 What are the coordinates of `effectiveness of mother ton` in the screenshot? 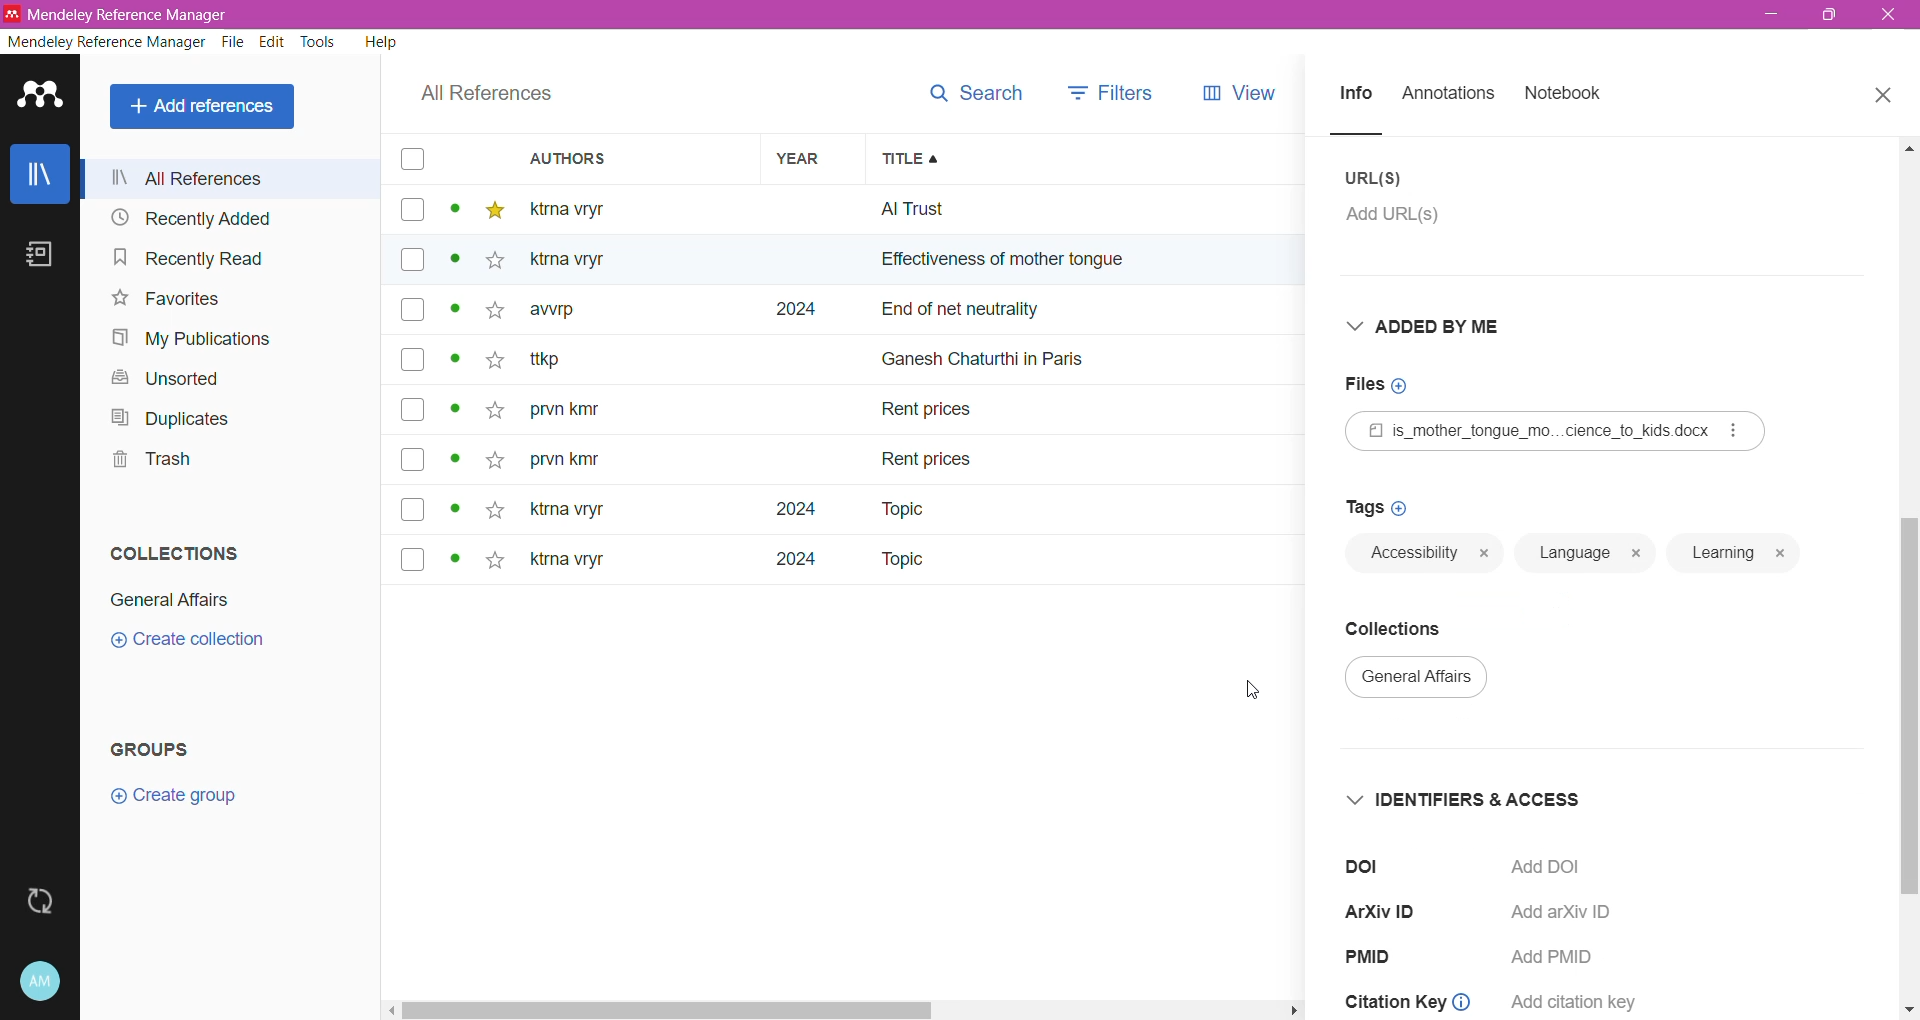 It's located at (978, 264).